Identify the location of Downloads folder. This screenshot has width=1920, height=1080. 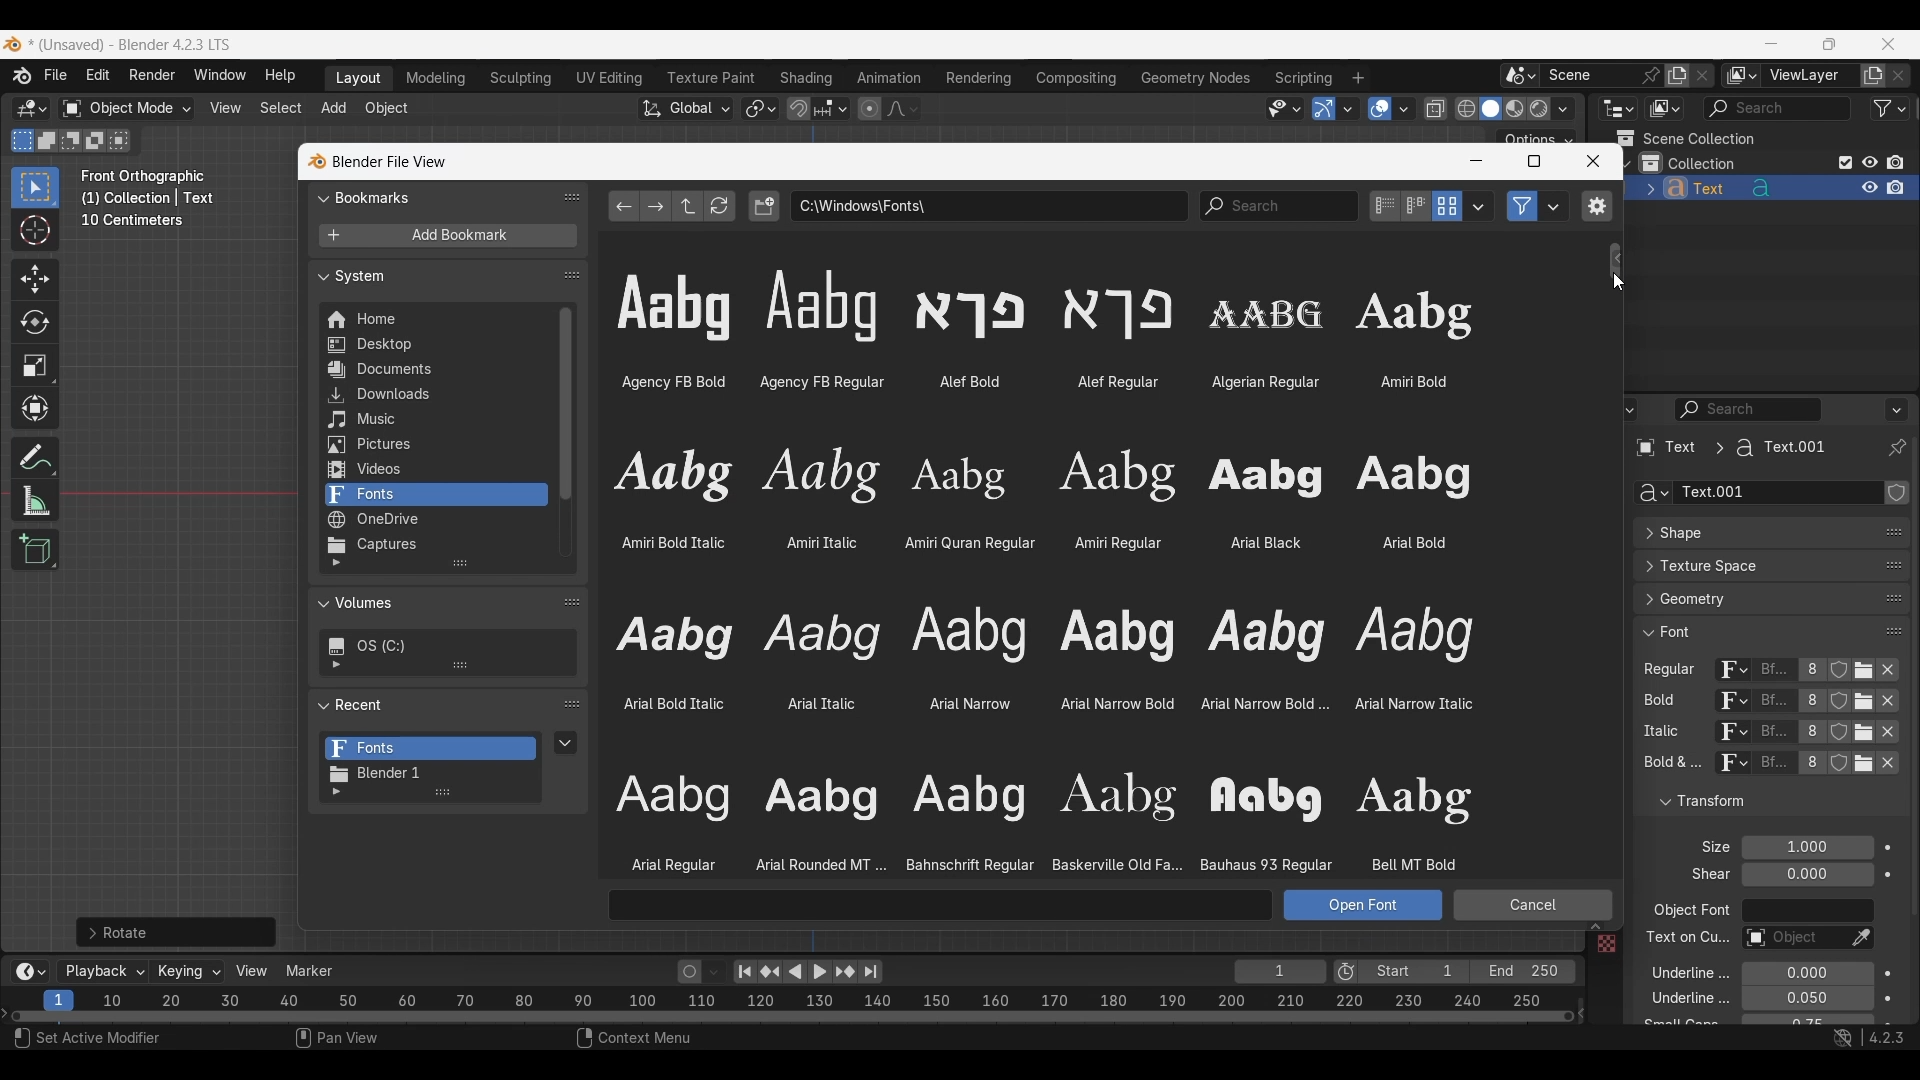
(434, 395).